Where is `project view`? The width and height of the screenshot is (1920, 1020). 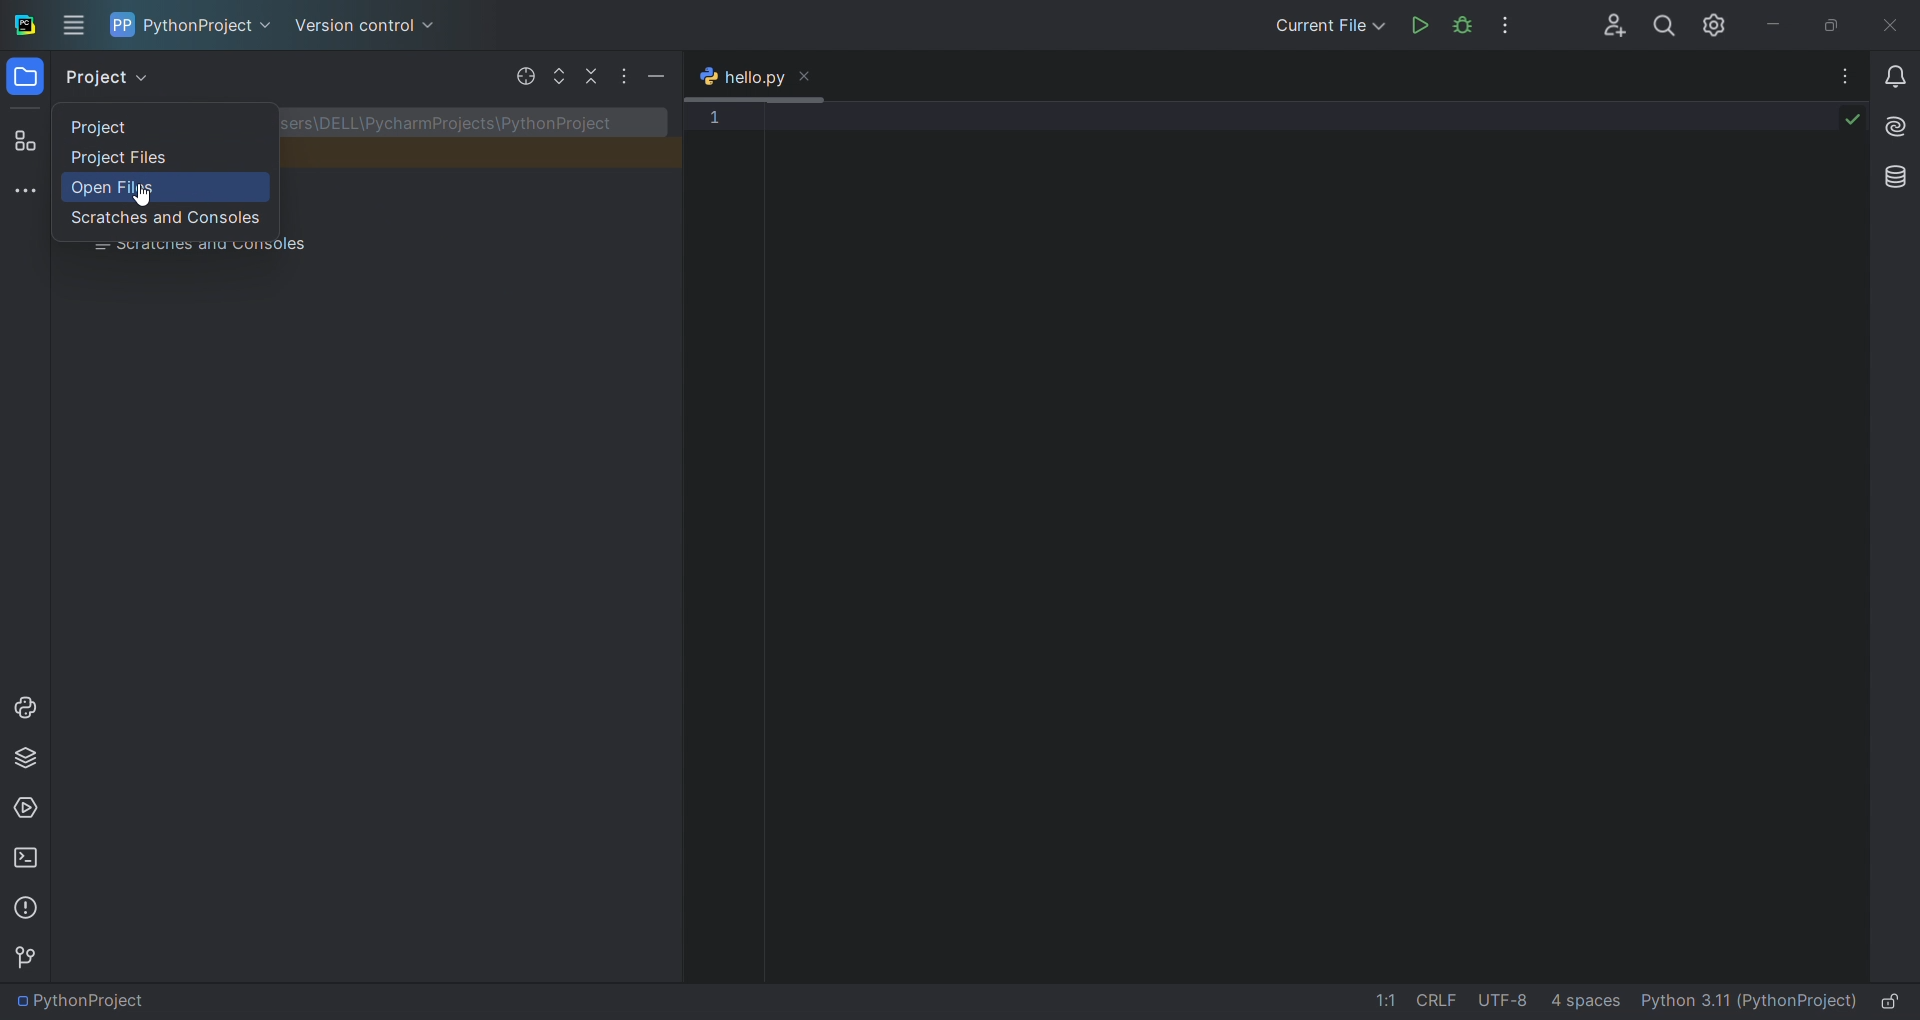 project view is located at coordinates (119, 76).